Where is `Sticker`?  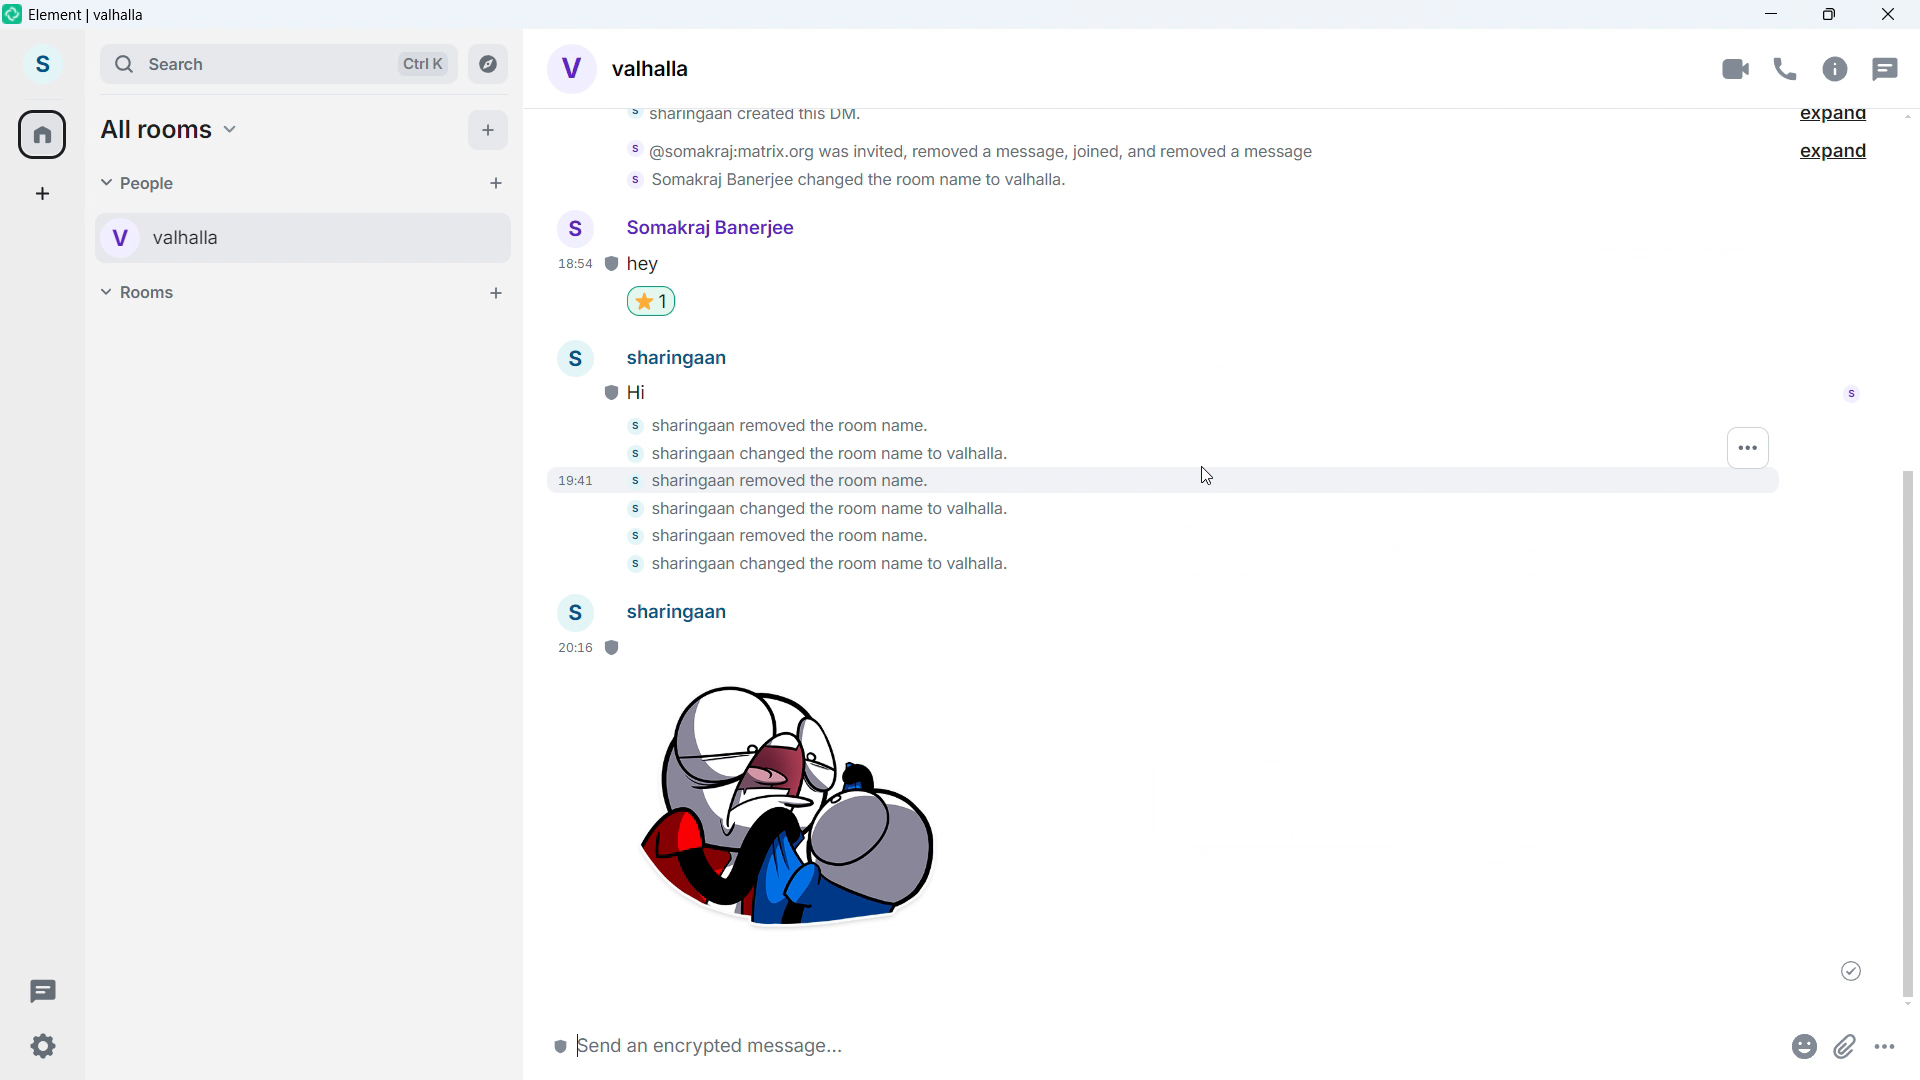
Sticker is located at coordinates (784, 814).